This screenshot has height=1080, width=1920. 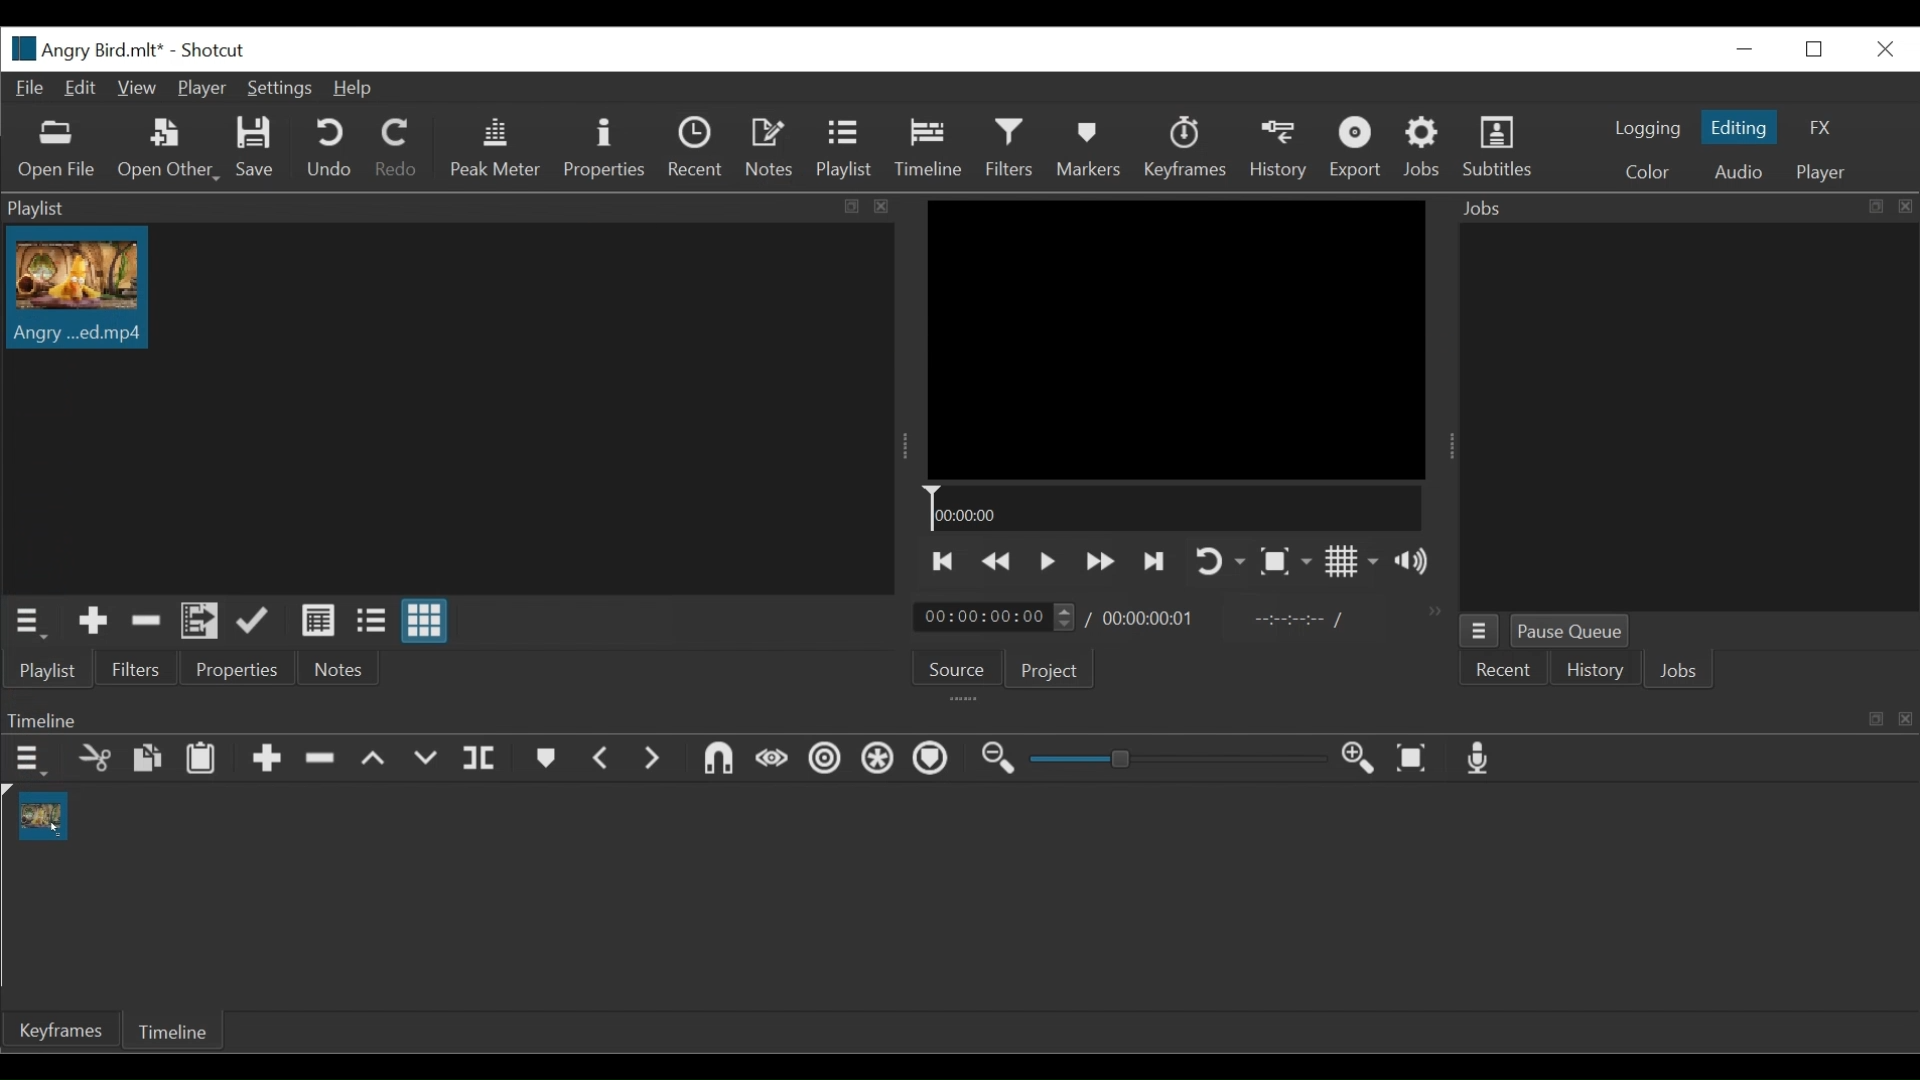 What do you see at coordinates (1047, 562) in the screenshot?
I see `Toggle play or pause (space)` at bounding box center [1047, 562].